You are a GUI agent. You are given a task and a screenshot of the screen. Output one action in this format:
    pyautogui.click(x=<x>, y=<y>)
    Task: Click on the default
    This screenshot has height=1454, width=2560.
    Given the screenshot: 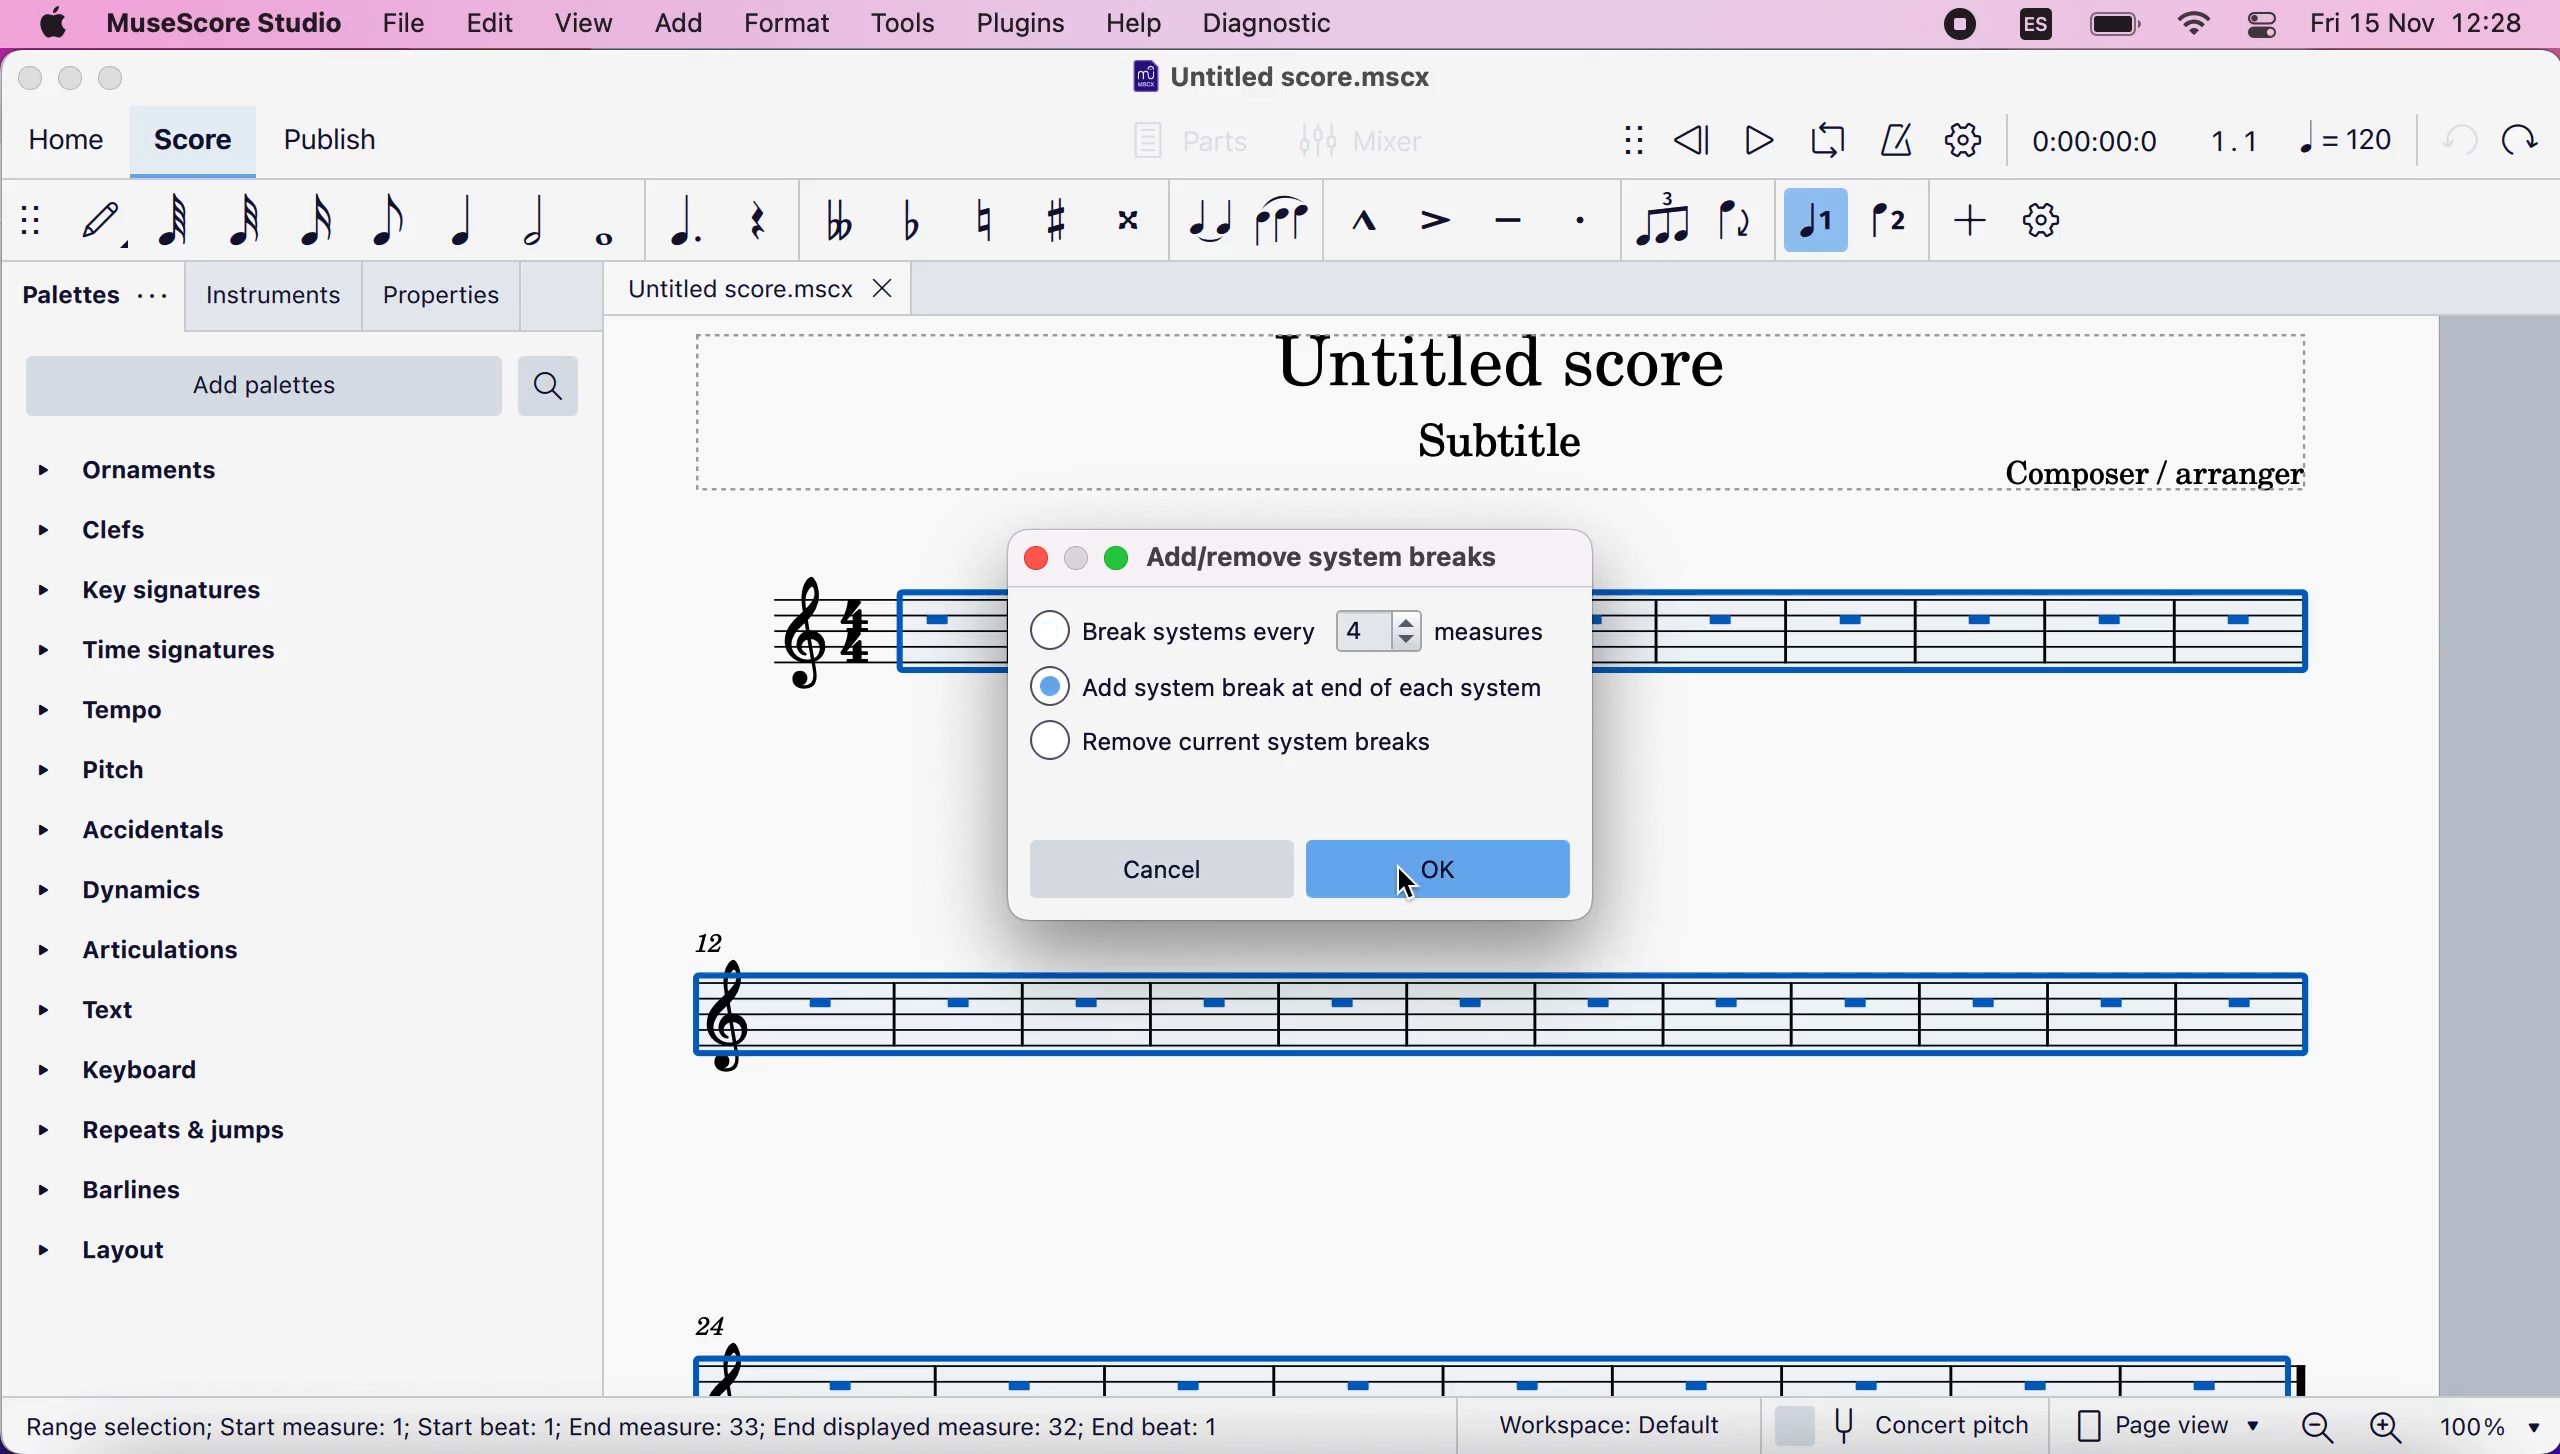 What is the action you would take?
    pyautogui.click(x=93, y=220)
    